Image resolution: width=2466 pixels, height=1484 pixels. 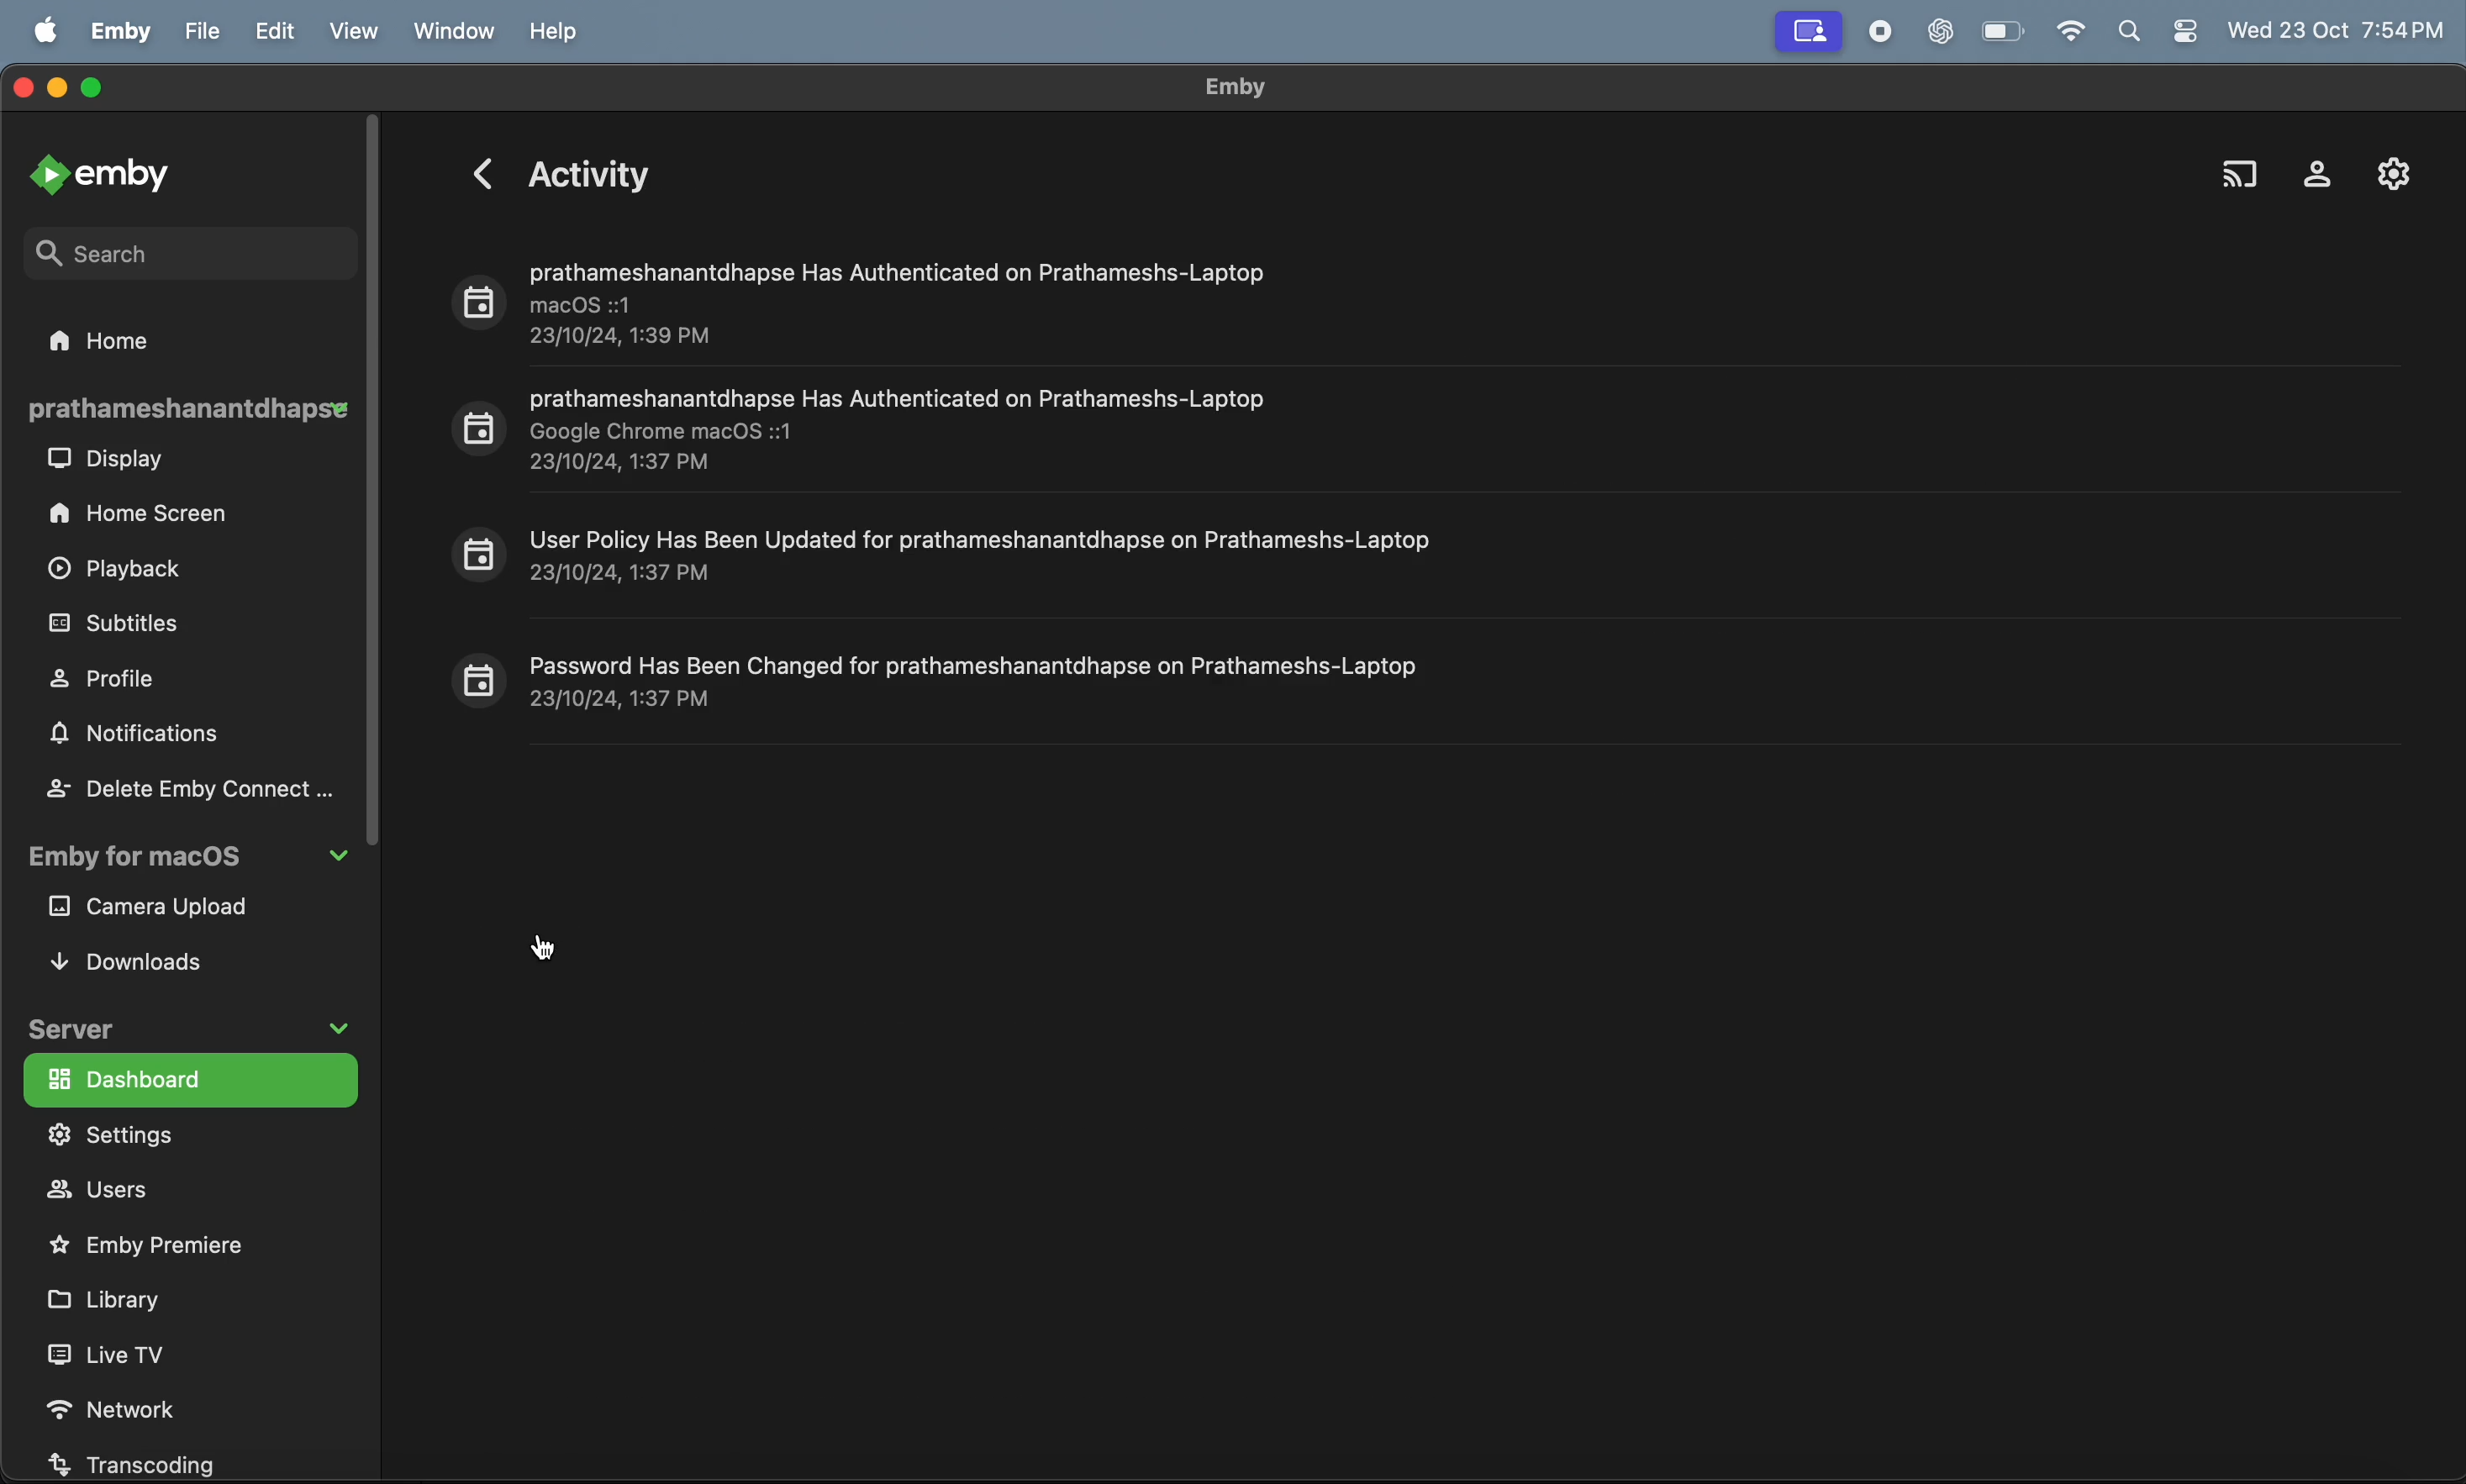 I want to click on network, so click(x=142, y=1403).